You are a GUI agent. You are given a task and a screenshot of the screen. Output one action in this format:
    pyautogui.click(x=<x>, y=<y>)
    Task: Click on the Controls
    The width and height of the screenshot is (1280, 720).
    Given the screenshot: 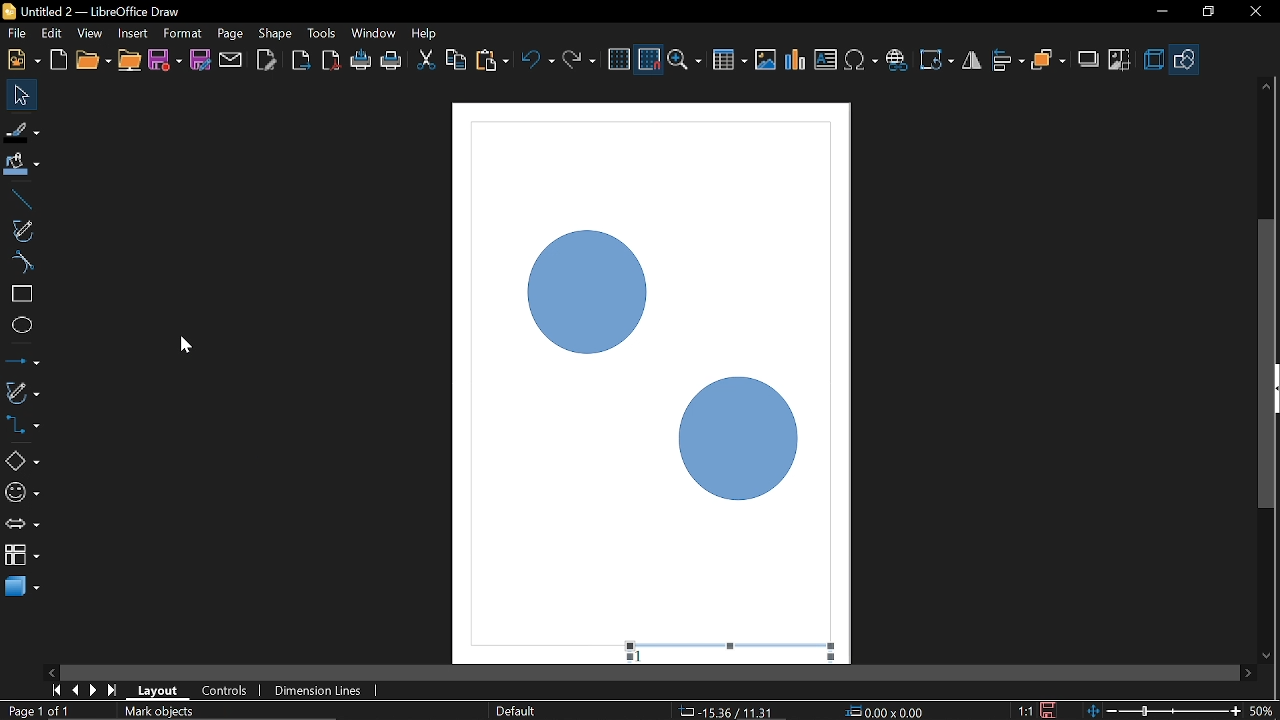 What is the action you would take?
    pyautogui.click(x=224, y=692)
    